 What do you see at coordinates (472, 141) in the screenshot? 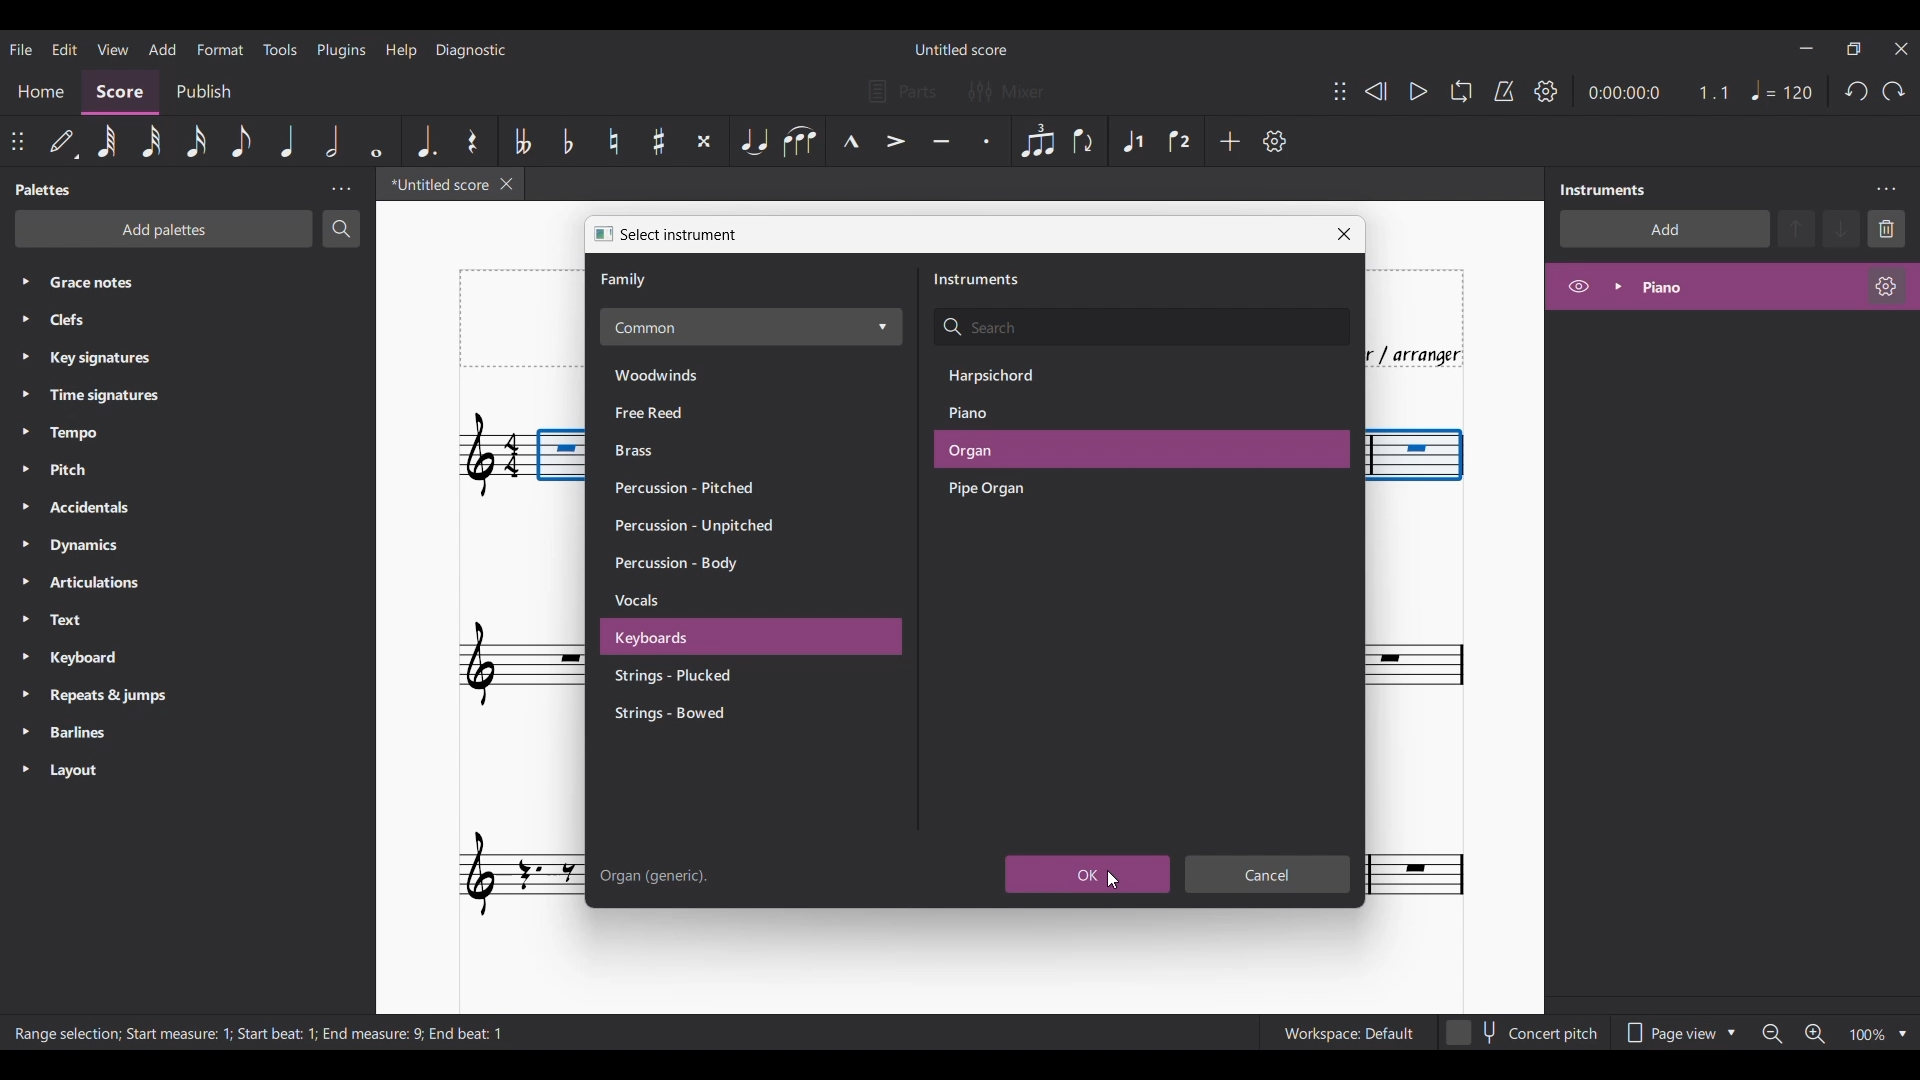
I see `Rest` at bounding box center [472, 141].